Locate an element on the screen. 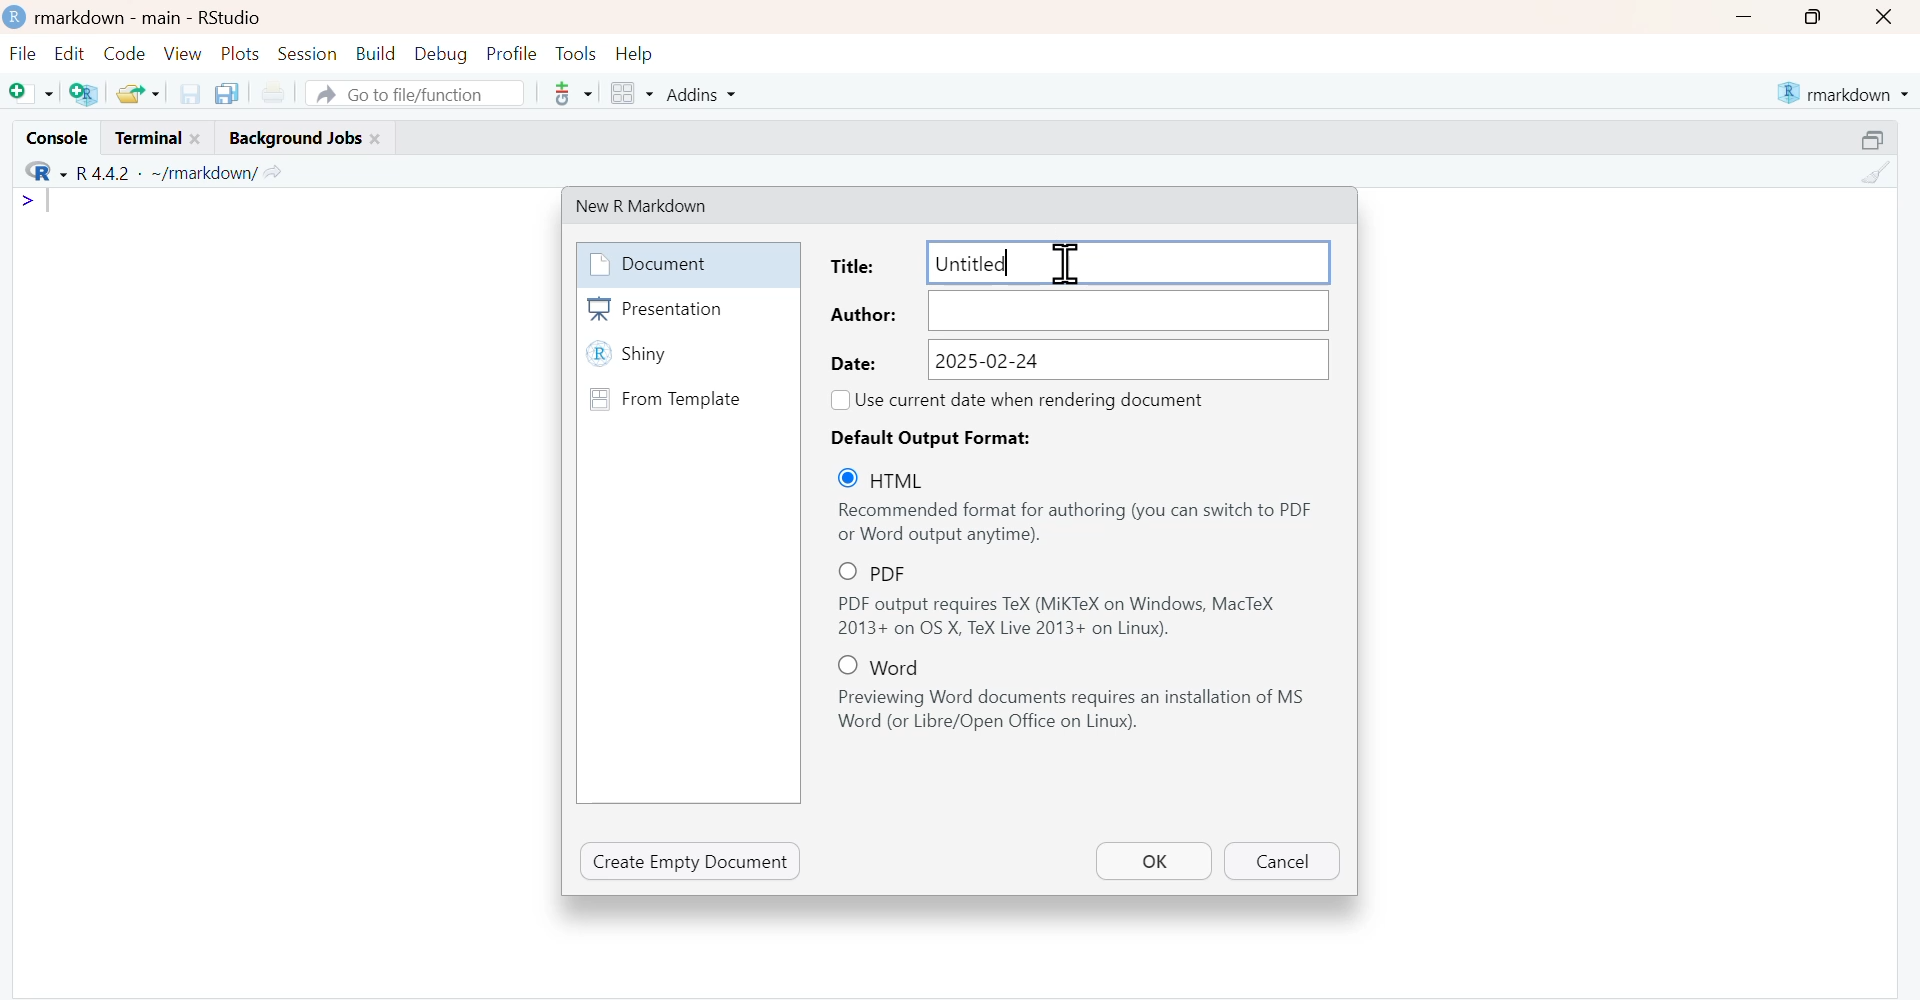 This screenshot has height=1000, width=1920. Console is located at coordinates (55, 136).